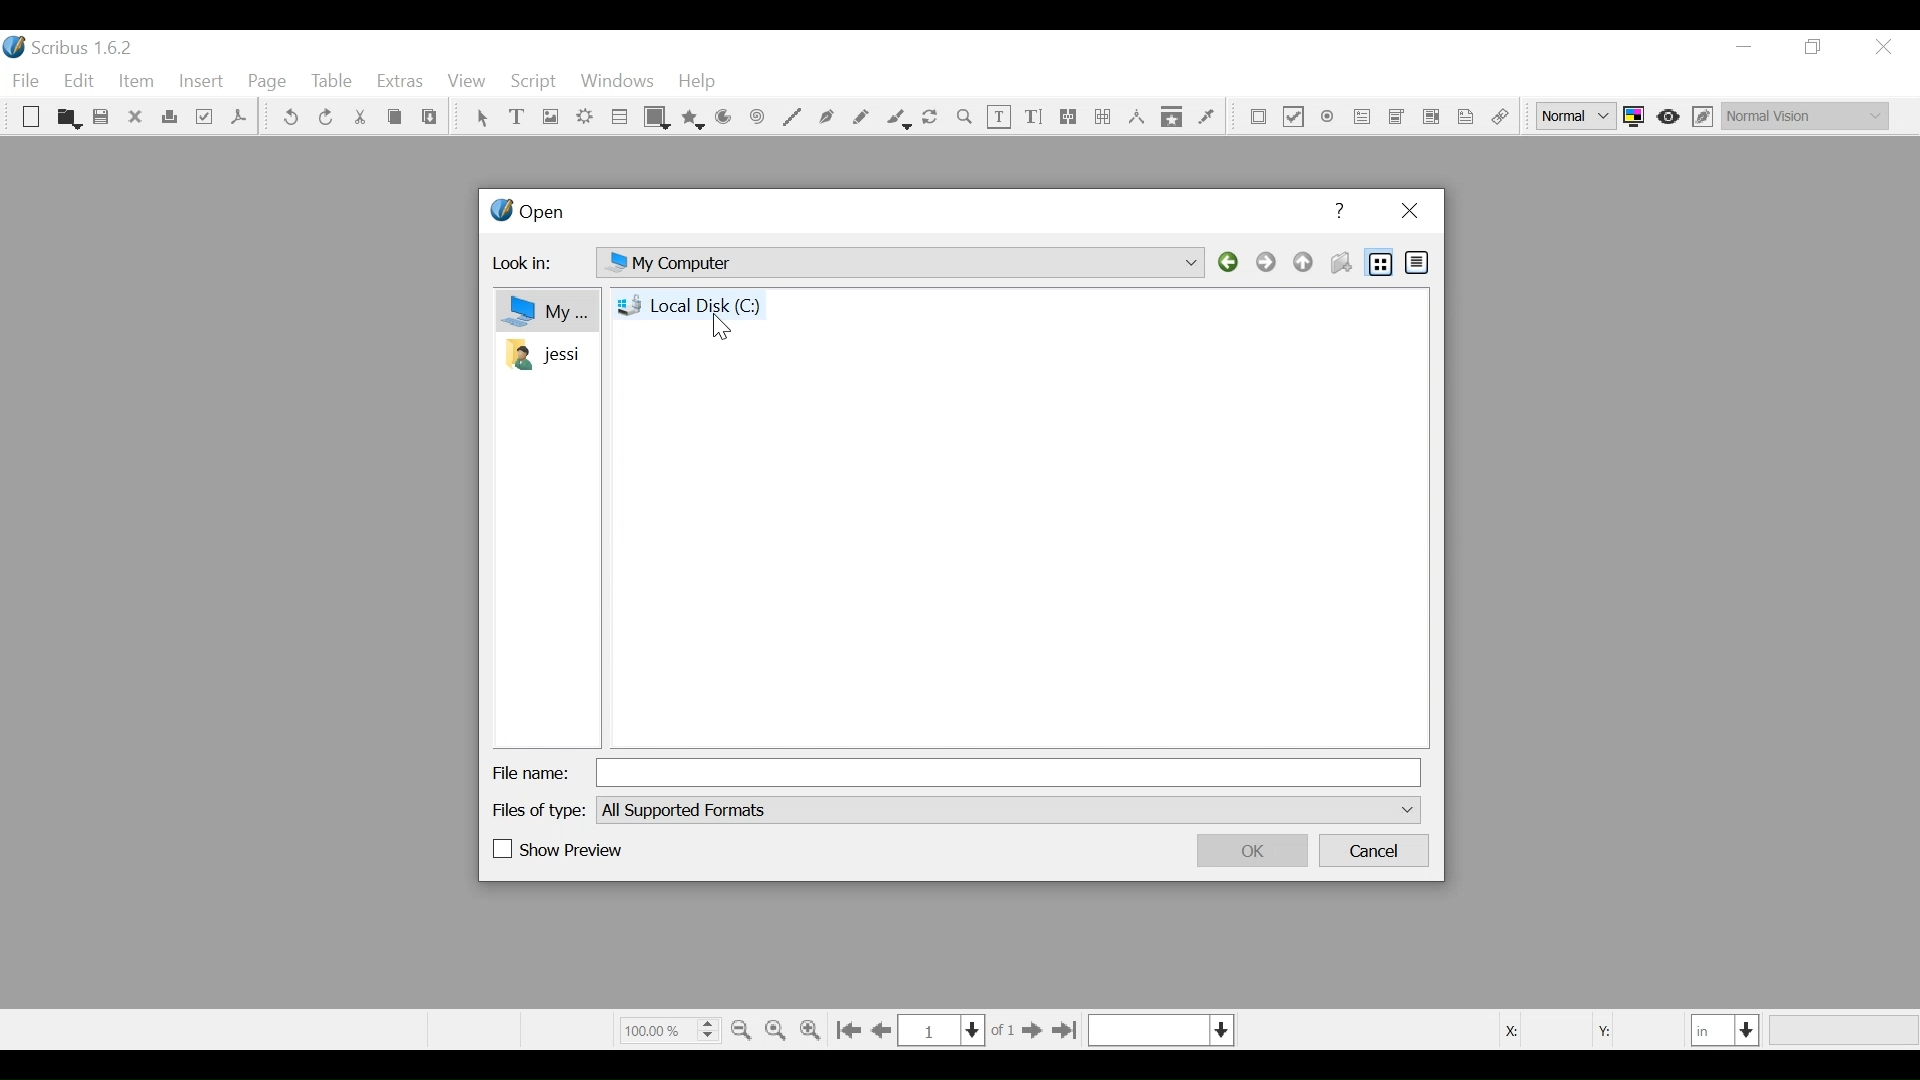 The width and height of the screenshot is (1920, 1080). What do you see at coordinates (851, 1030) in the screenshot?
I see `Go to first Page` at bounding box center [851, 1030].